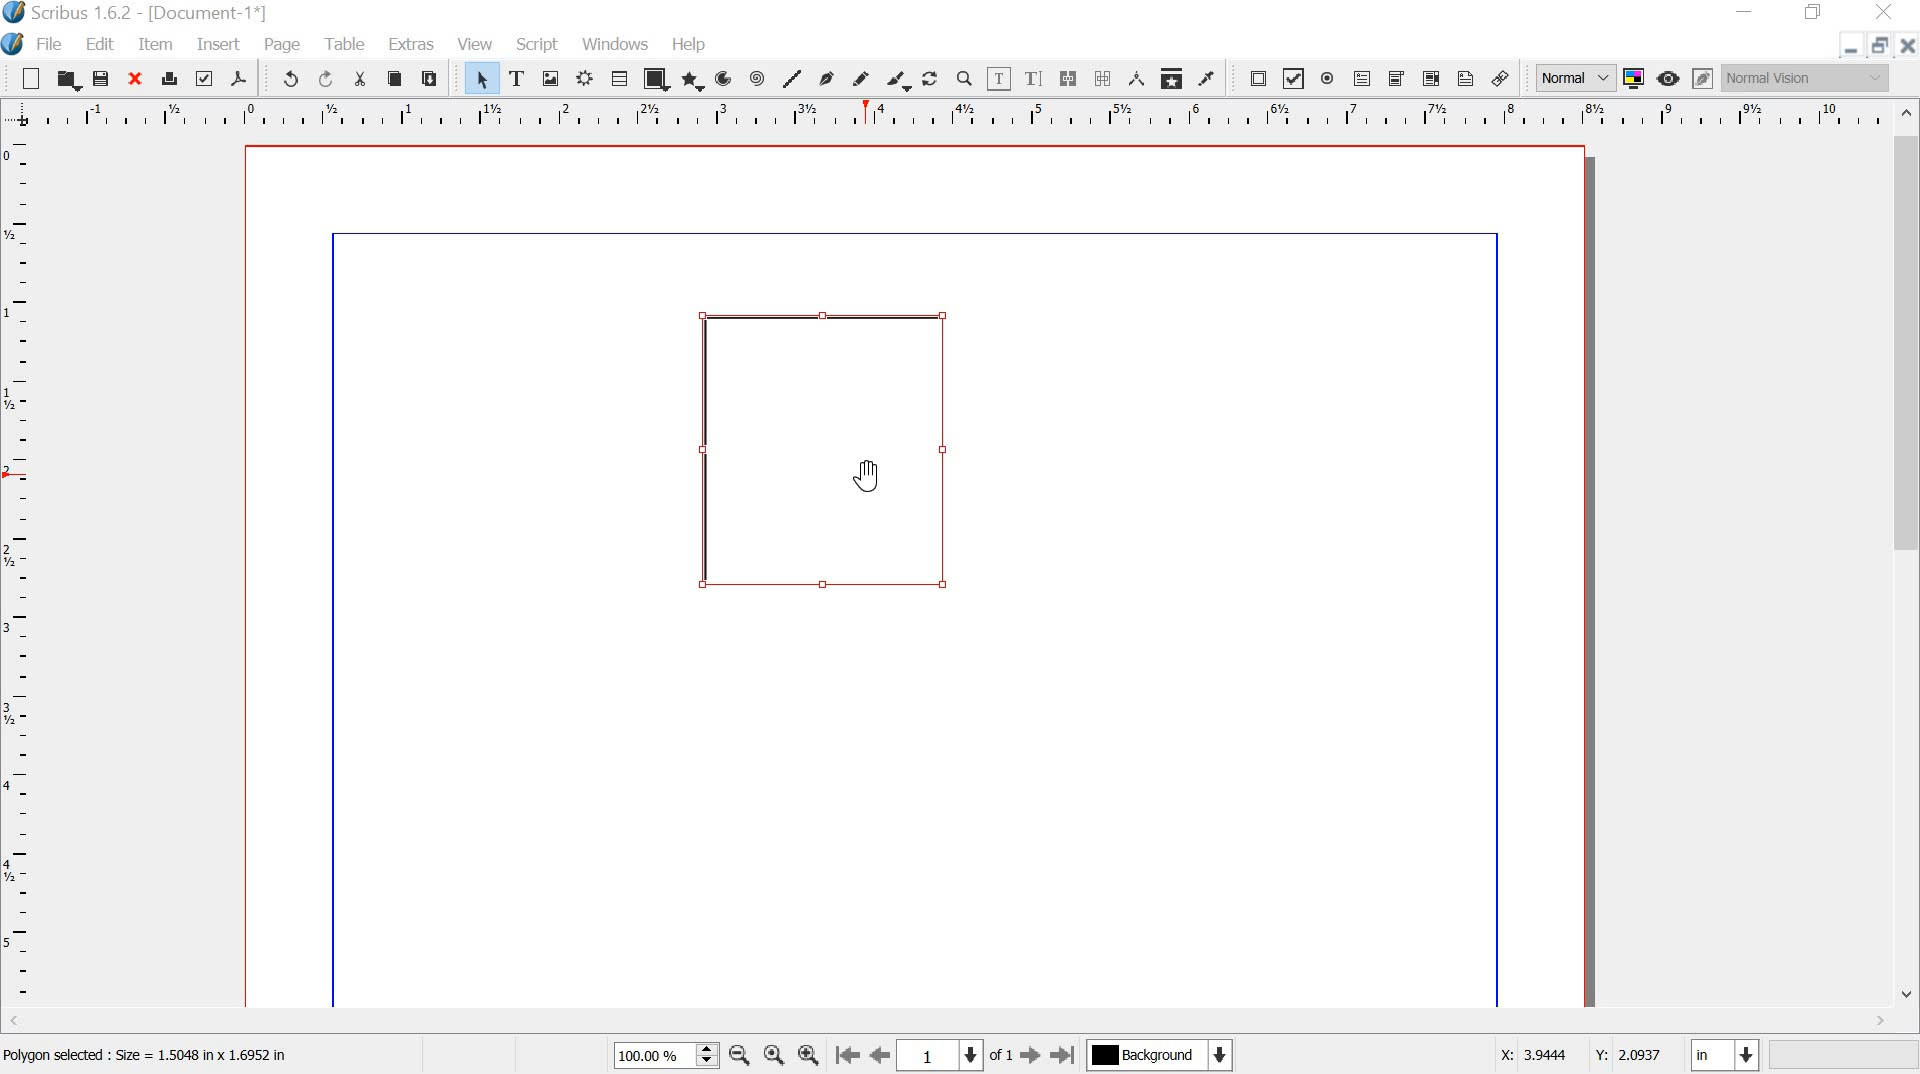  What do you see at coordinates (1173, 79) in the screenshot?
I see `copy item properties` at bounding box center [1173, 79].